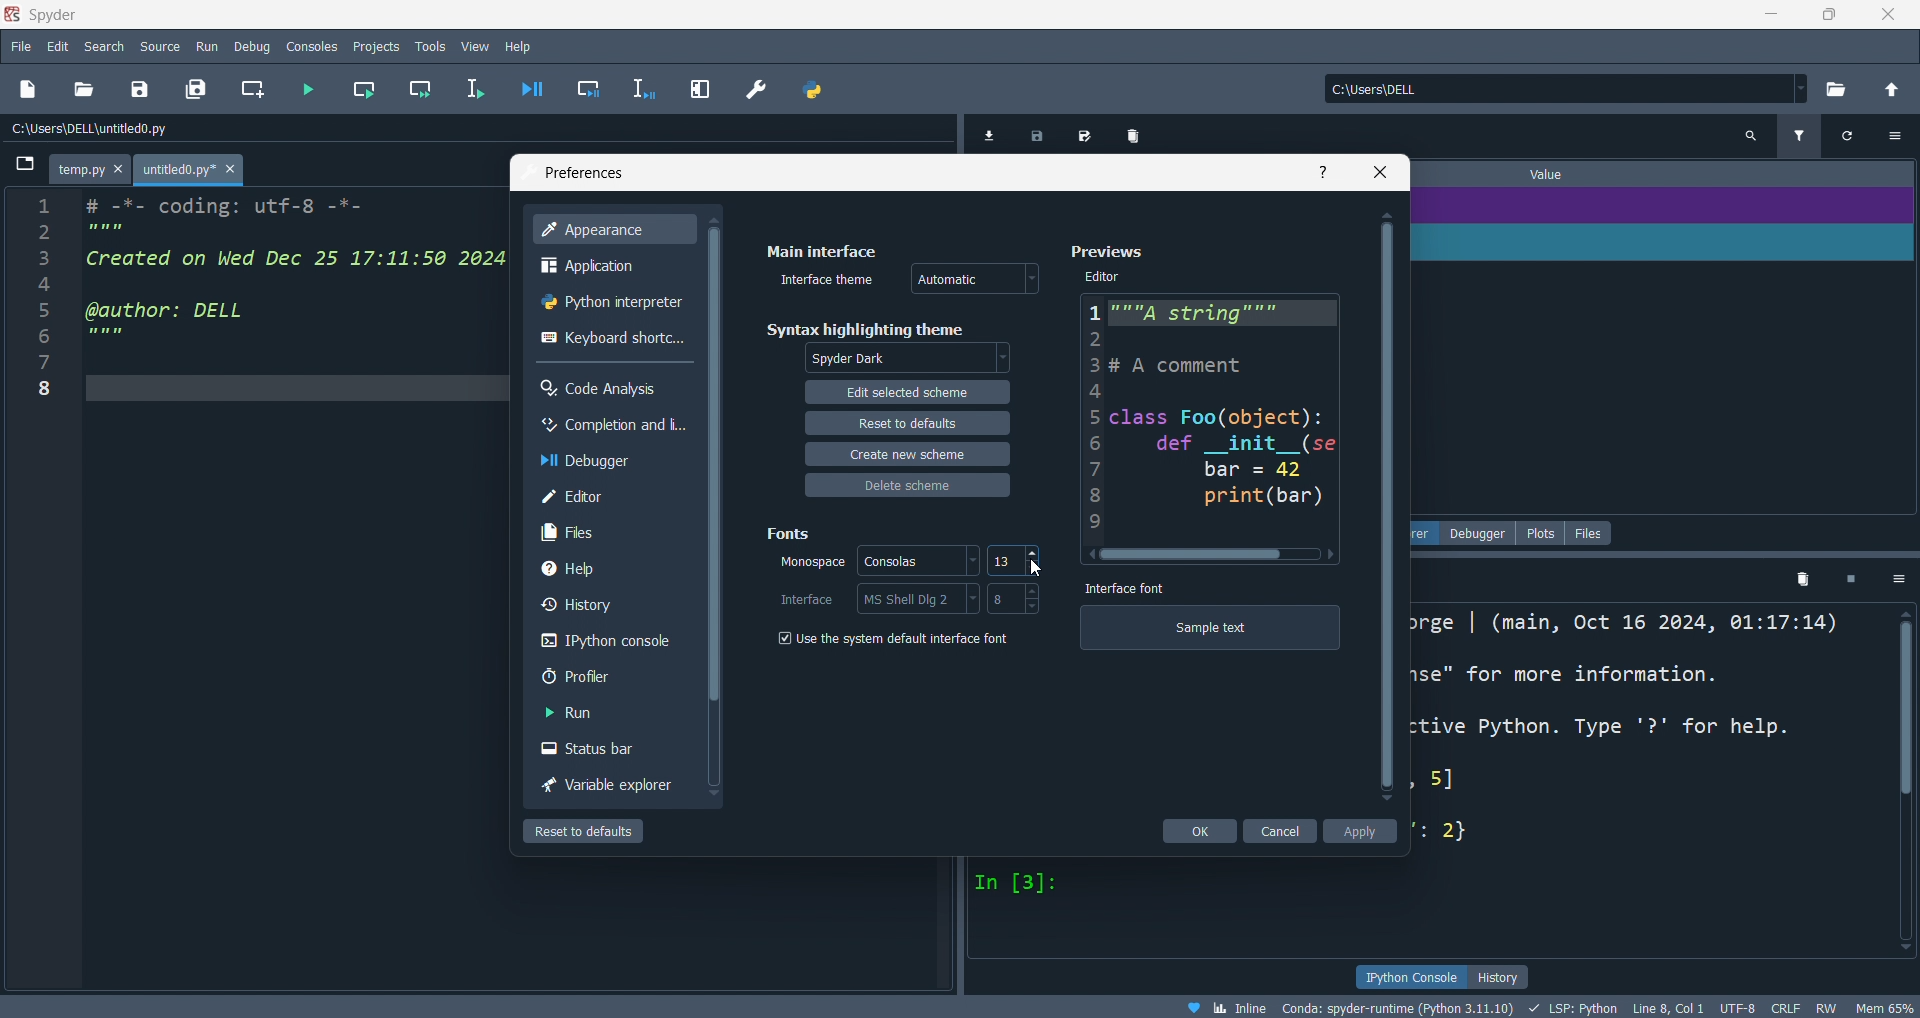 This screenshot has height=1018, width=1920. Describe the element at coordinates (1233, 1006) in the screenshot. I see `Inline` at that location.